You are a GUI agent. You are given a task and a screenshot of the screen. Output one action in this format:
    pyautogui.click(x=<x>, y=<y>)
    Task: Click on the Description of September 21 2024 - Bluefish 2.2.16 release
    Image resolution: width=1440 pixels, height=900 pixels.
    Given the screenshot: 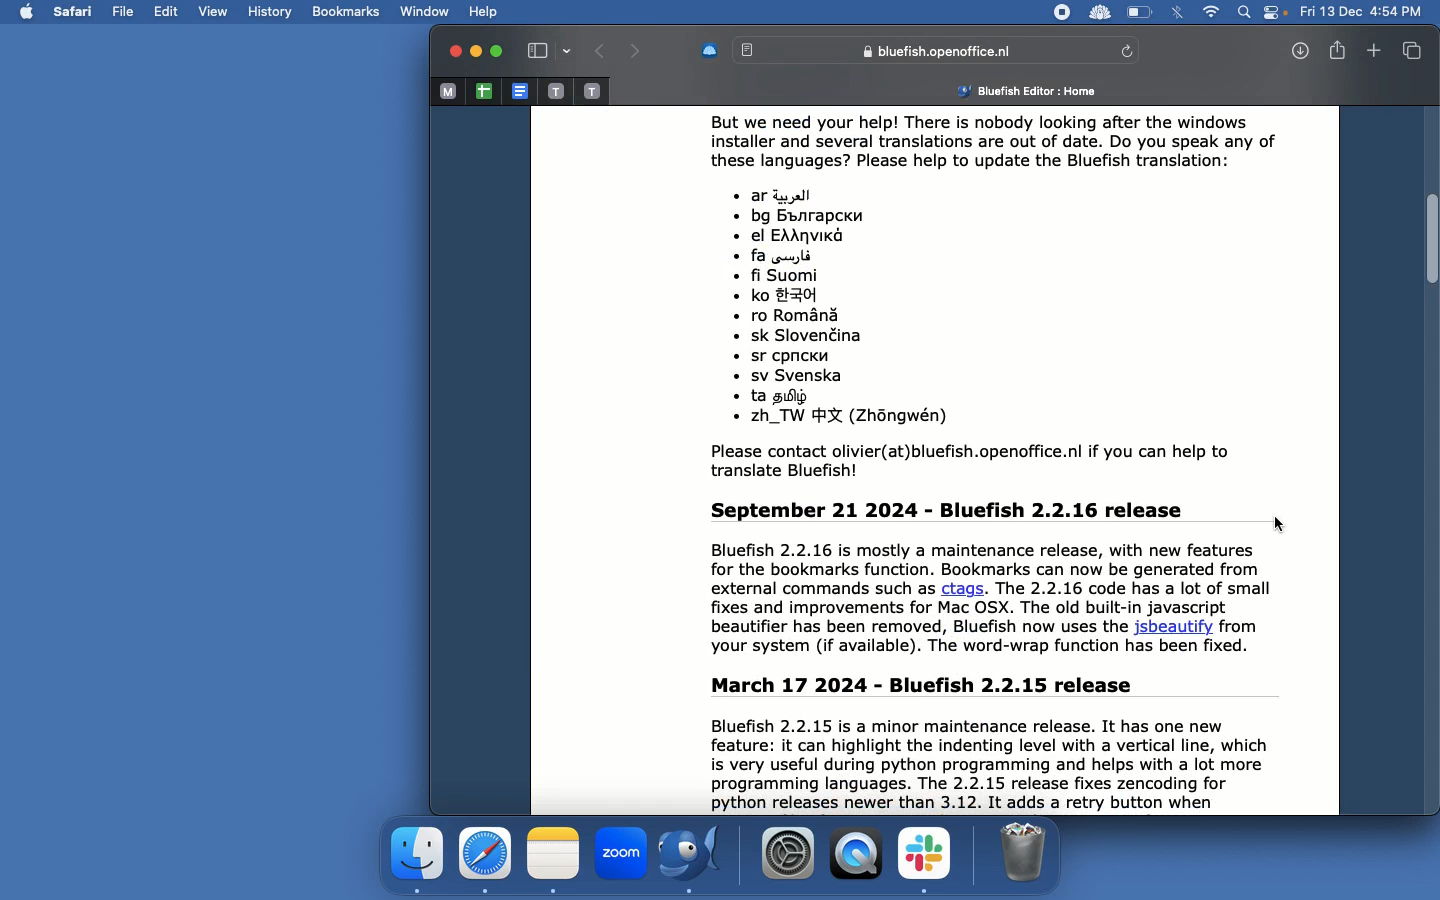 What is the action you would take?
    pyautogui.click(x=1014, y=582)
    